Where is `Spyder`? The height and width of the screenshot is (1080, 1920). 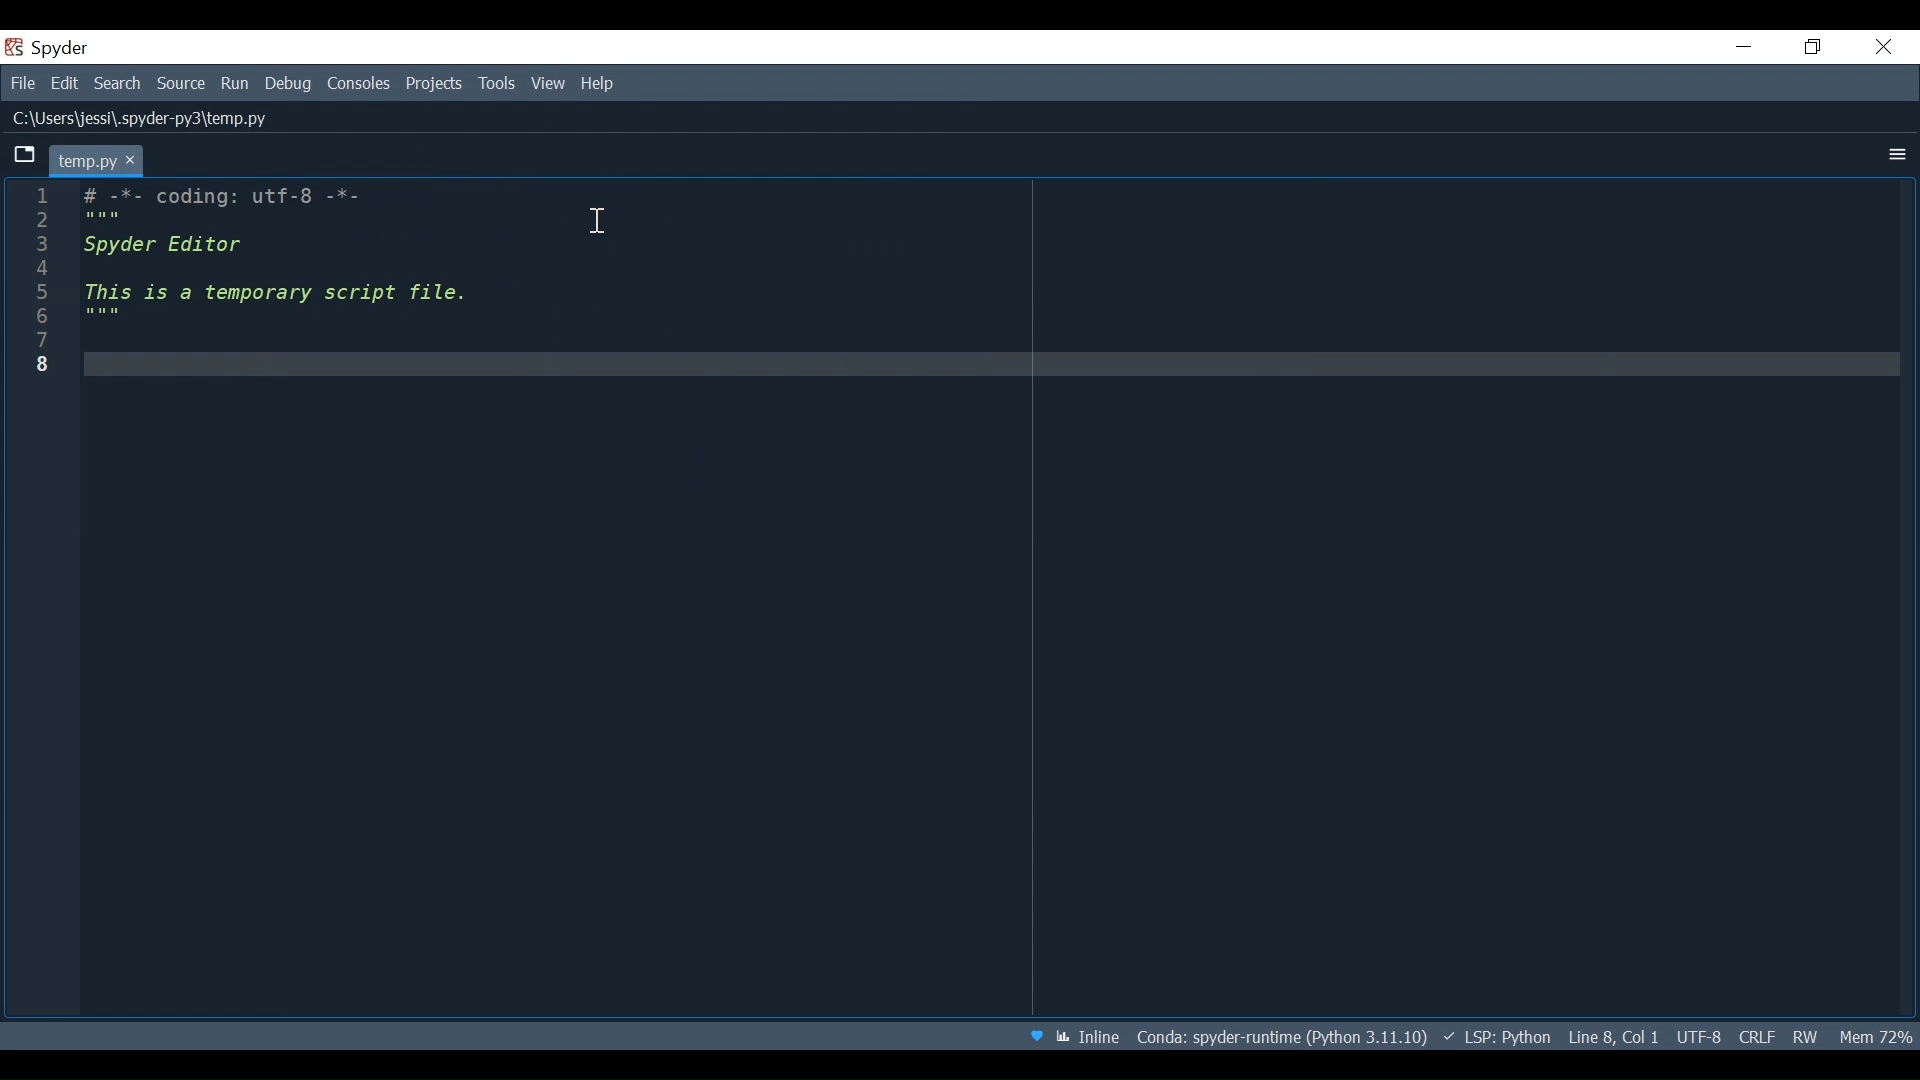
Spyder is located at coordinates (49, 47).